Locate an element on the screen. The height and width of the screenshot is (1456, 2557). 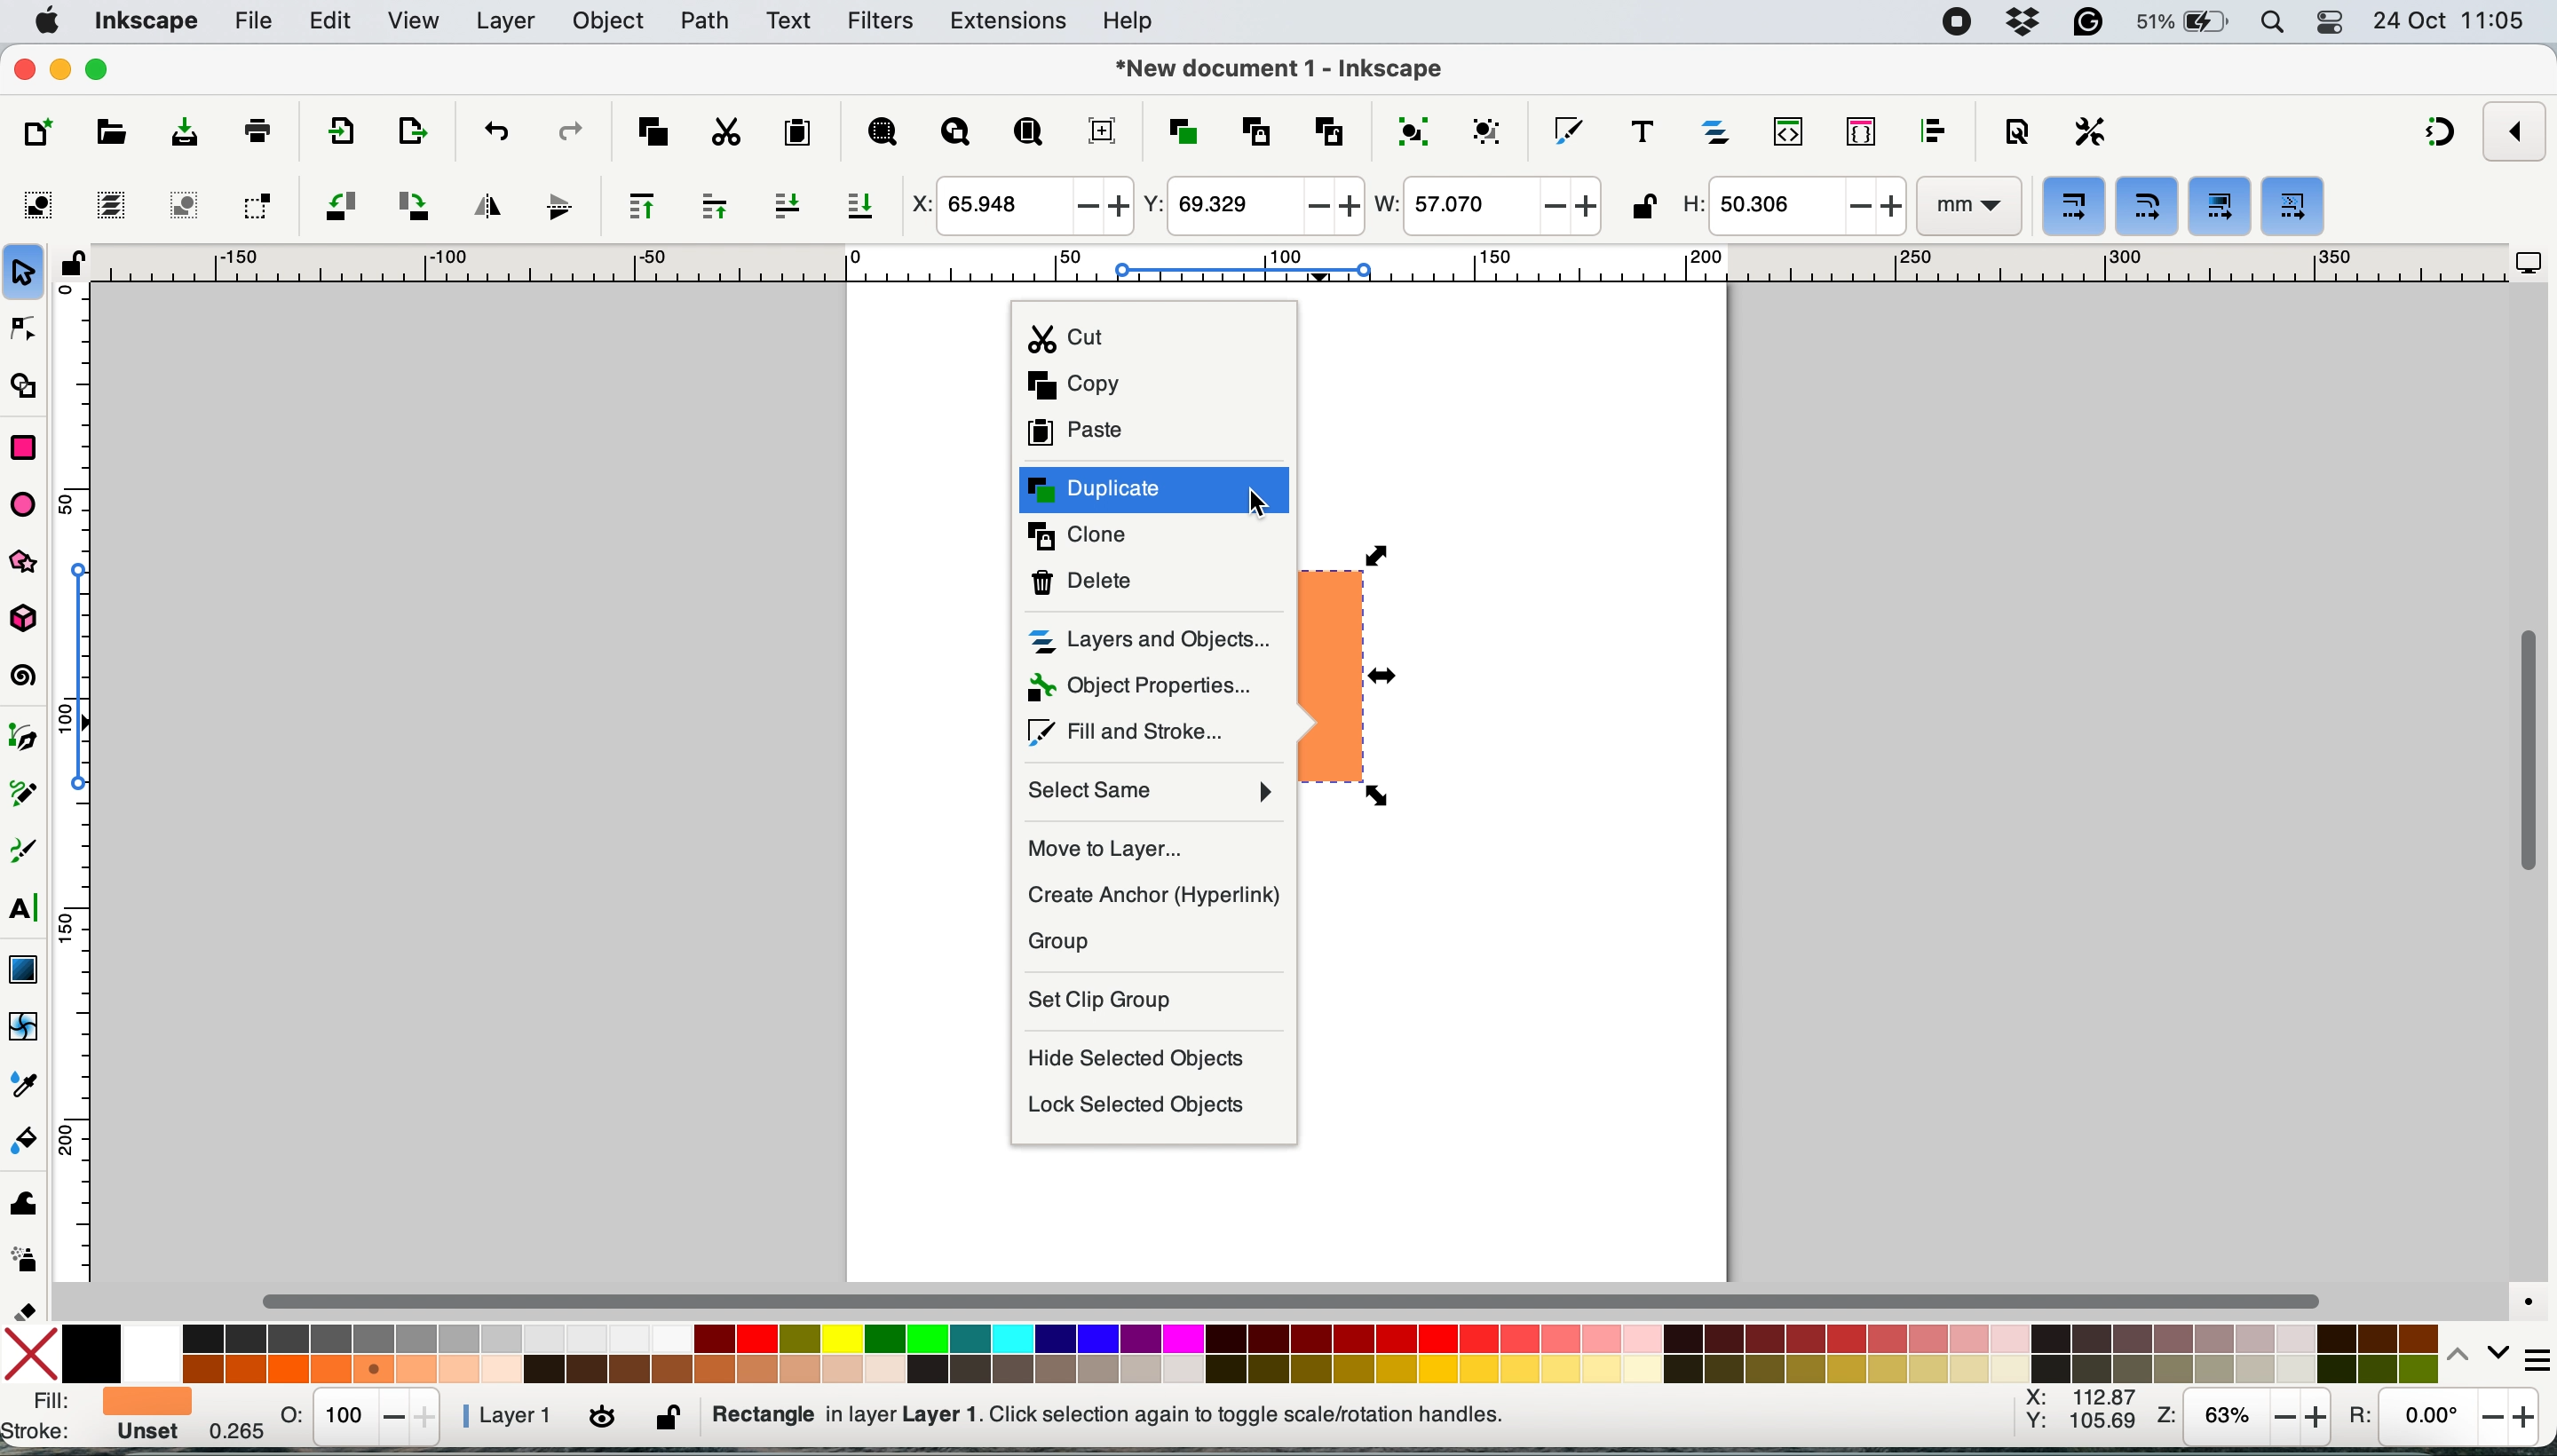
system logo is located at coordinates (47, 20).